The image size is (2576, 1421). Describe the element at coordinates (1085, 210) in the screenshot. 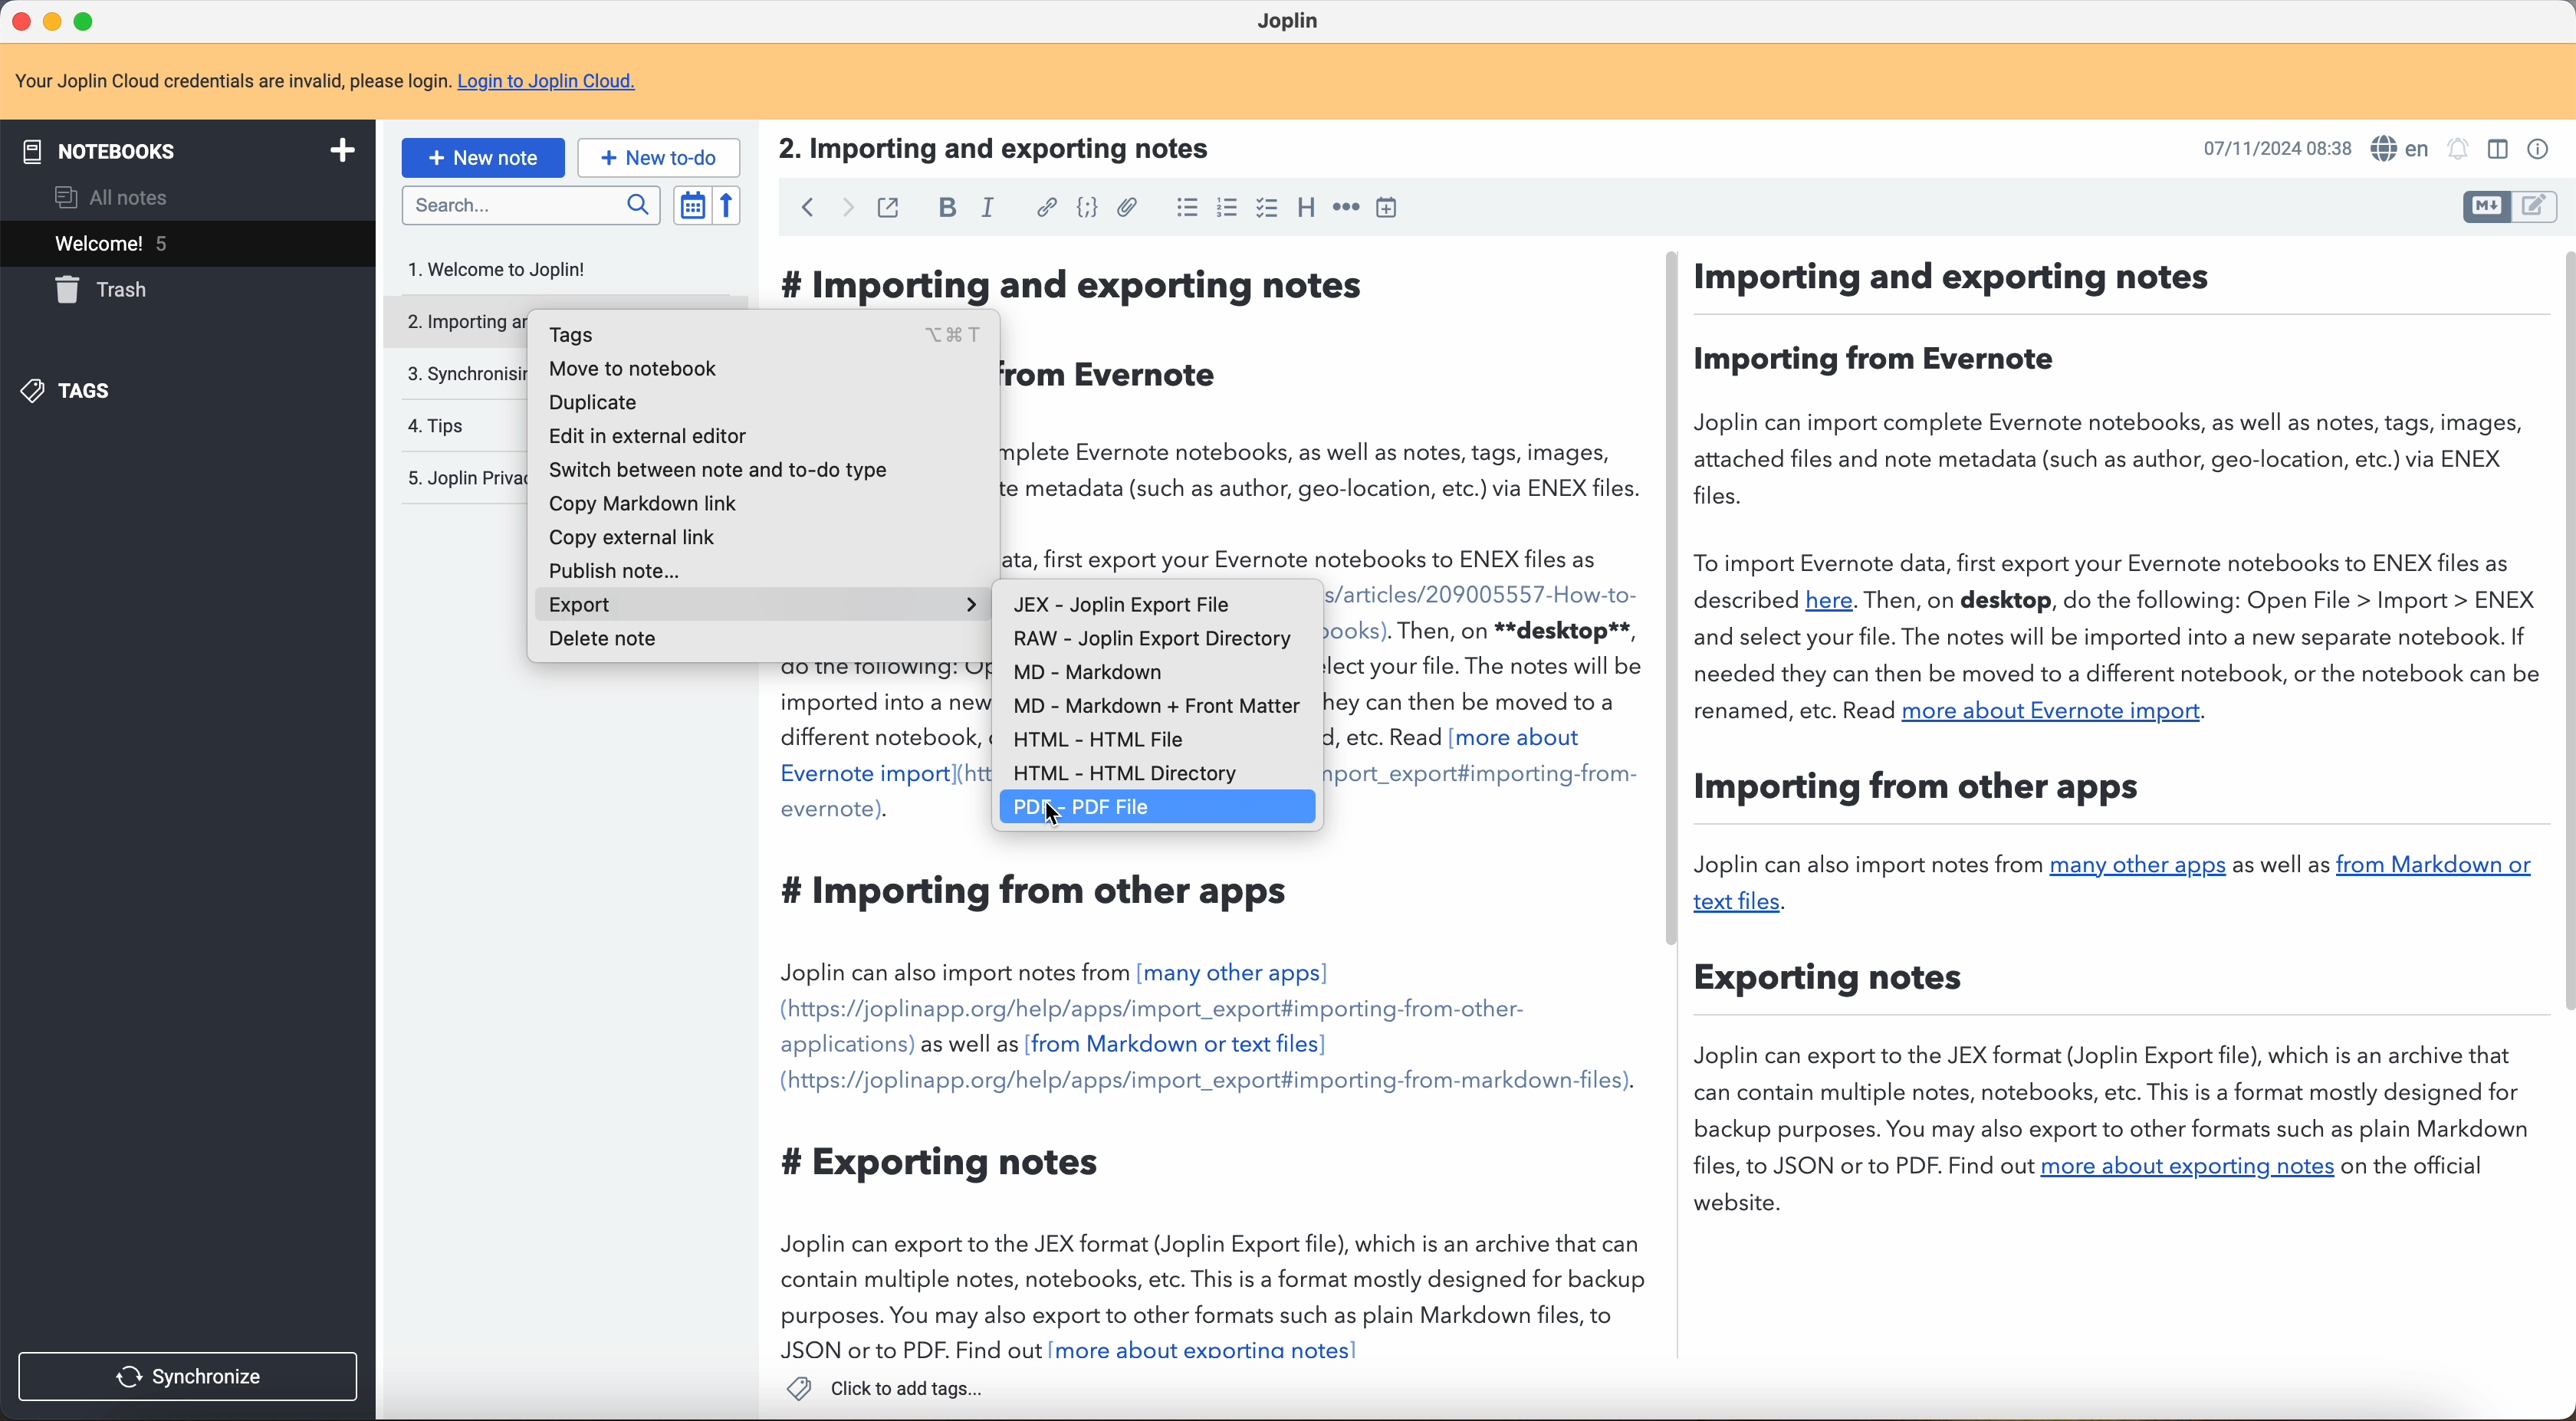

I see `code` at that location.